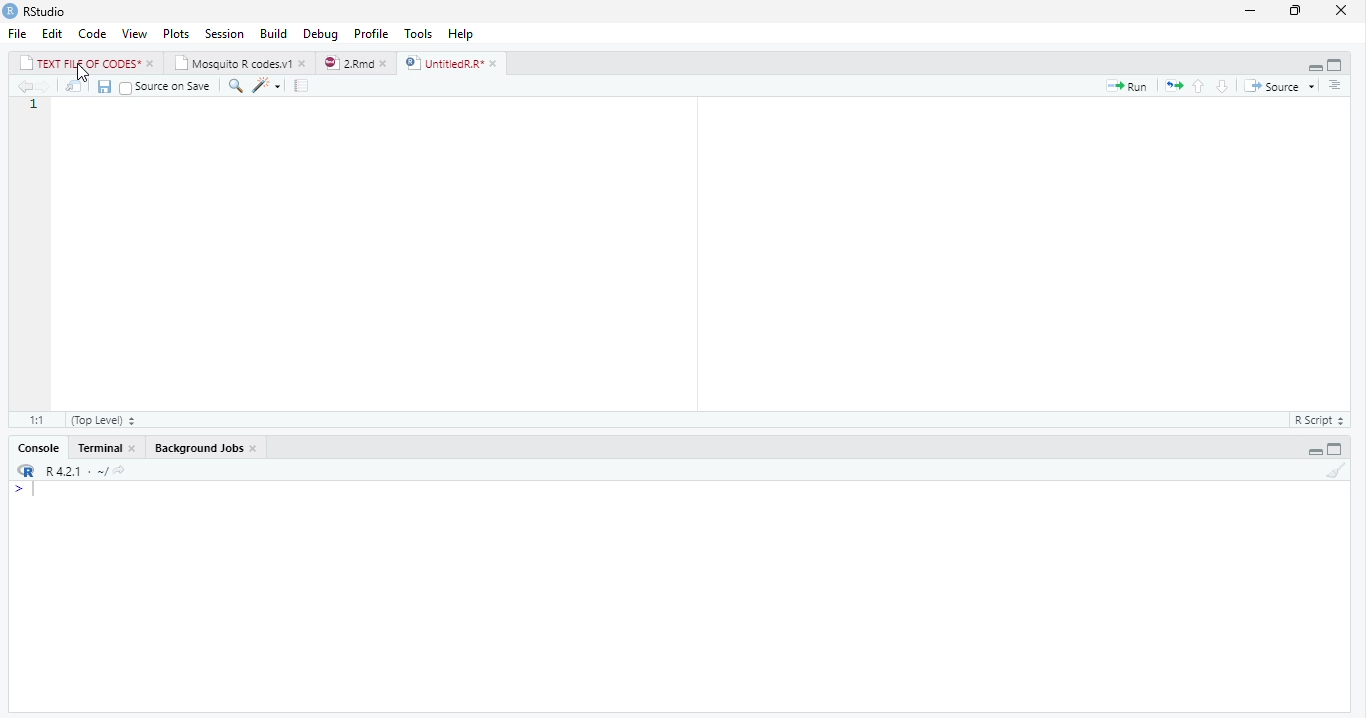 This screenshot has width=1366, height=718. Describe the element at coordinates (1175, 87) in the screenshot. I see `re-run the previous section` at that location.